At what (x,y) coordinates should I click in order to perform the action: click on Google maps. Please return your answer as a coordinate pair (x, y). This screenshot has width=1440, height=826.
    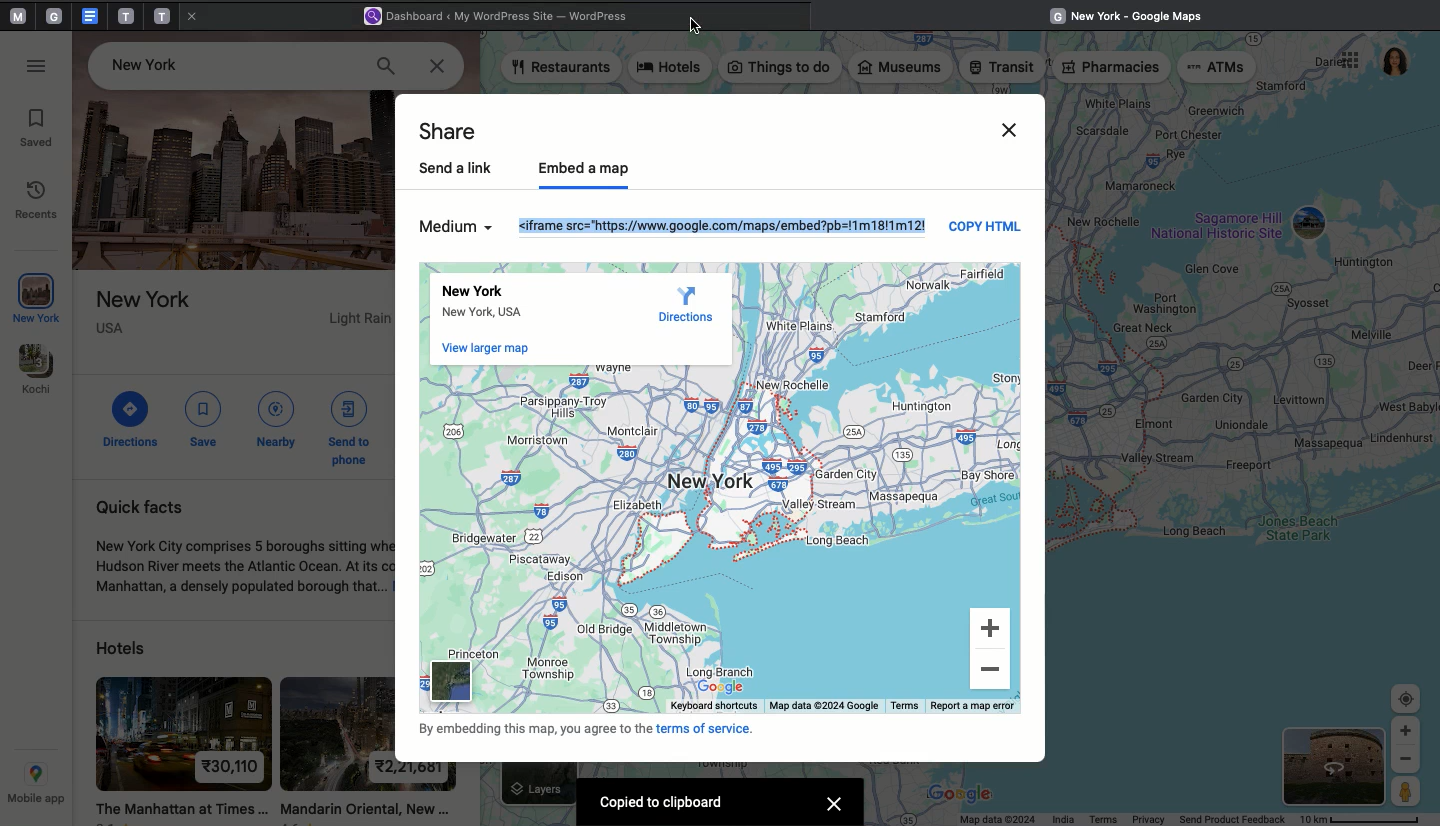
    Looking at the image, I should click on (1133, 14).